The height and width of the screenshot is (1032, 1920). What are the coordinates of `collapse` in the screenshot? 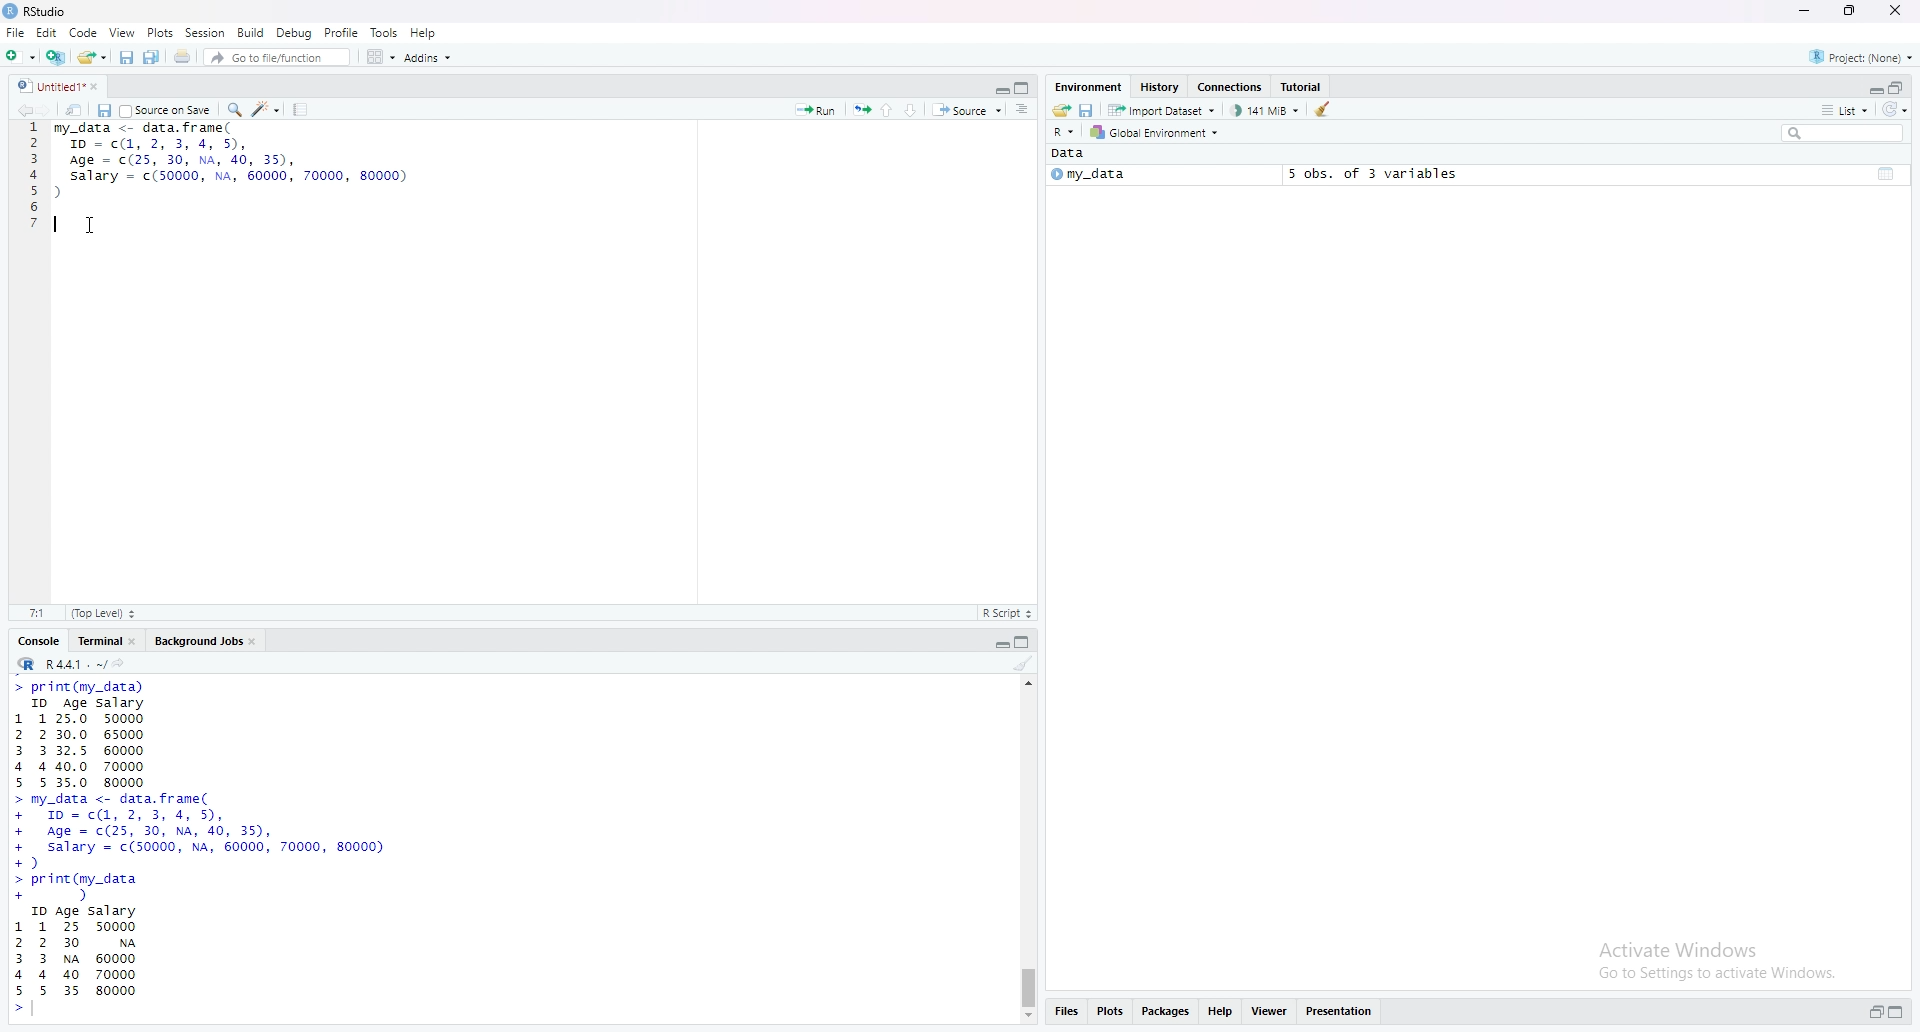 It's located at (1027, 643).